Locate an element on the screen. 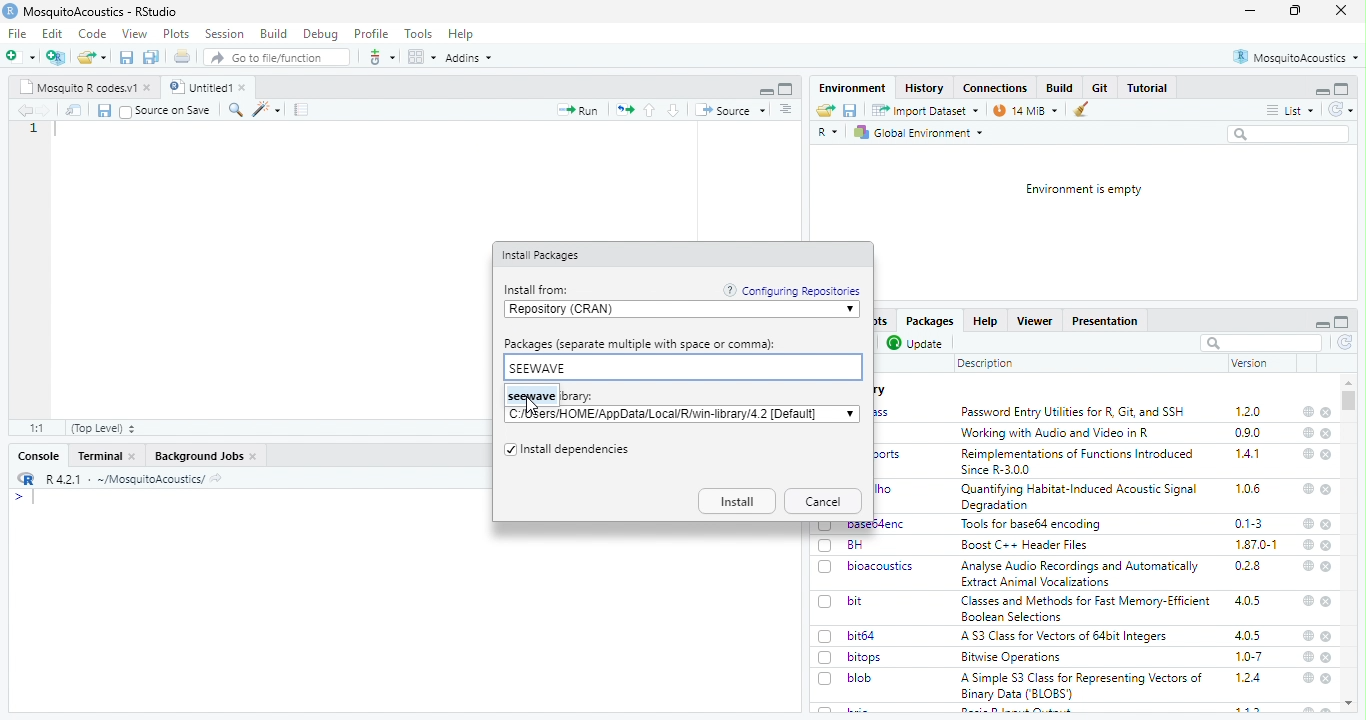 The image size is (1366, 720). close is located at coordinates (1327, 679).